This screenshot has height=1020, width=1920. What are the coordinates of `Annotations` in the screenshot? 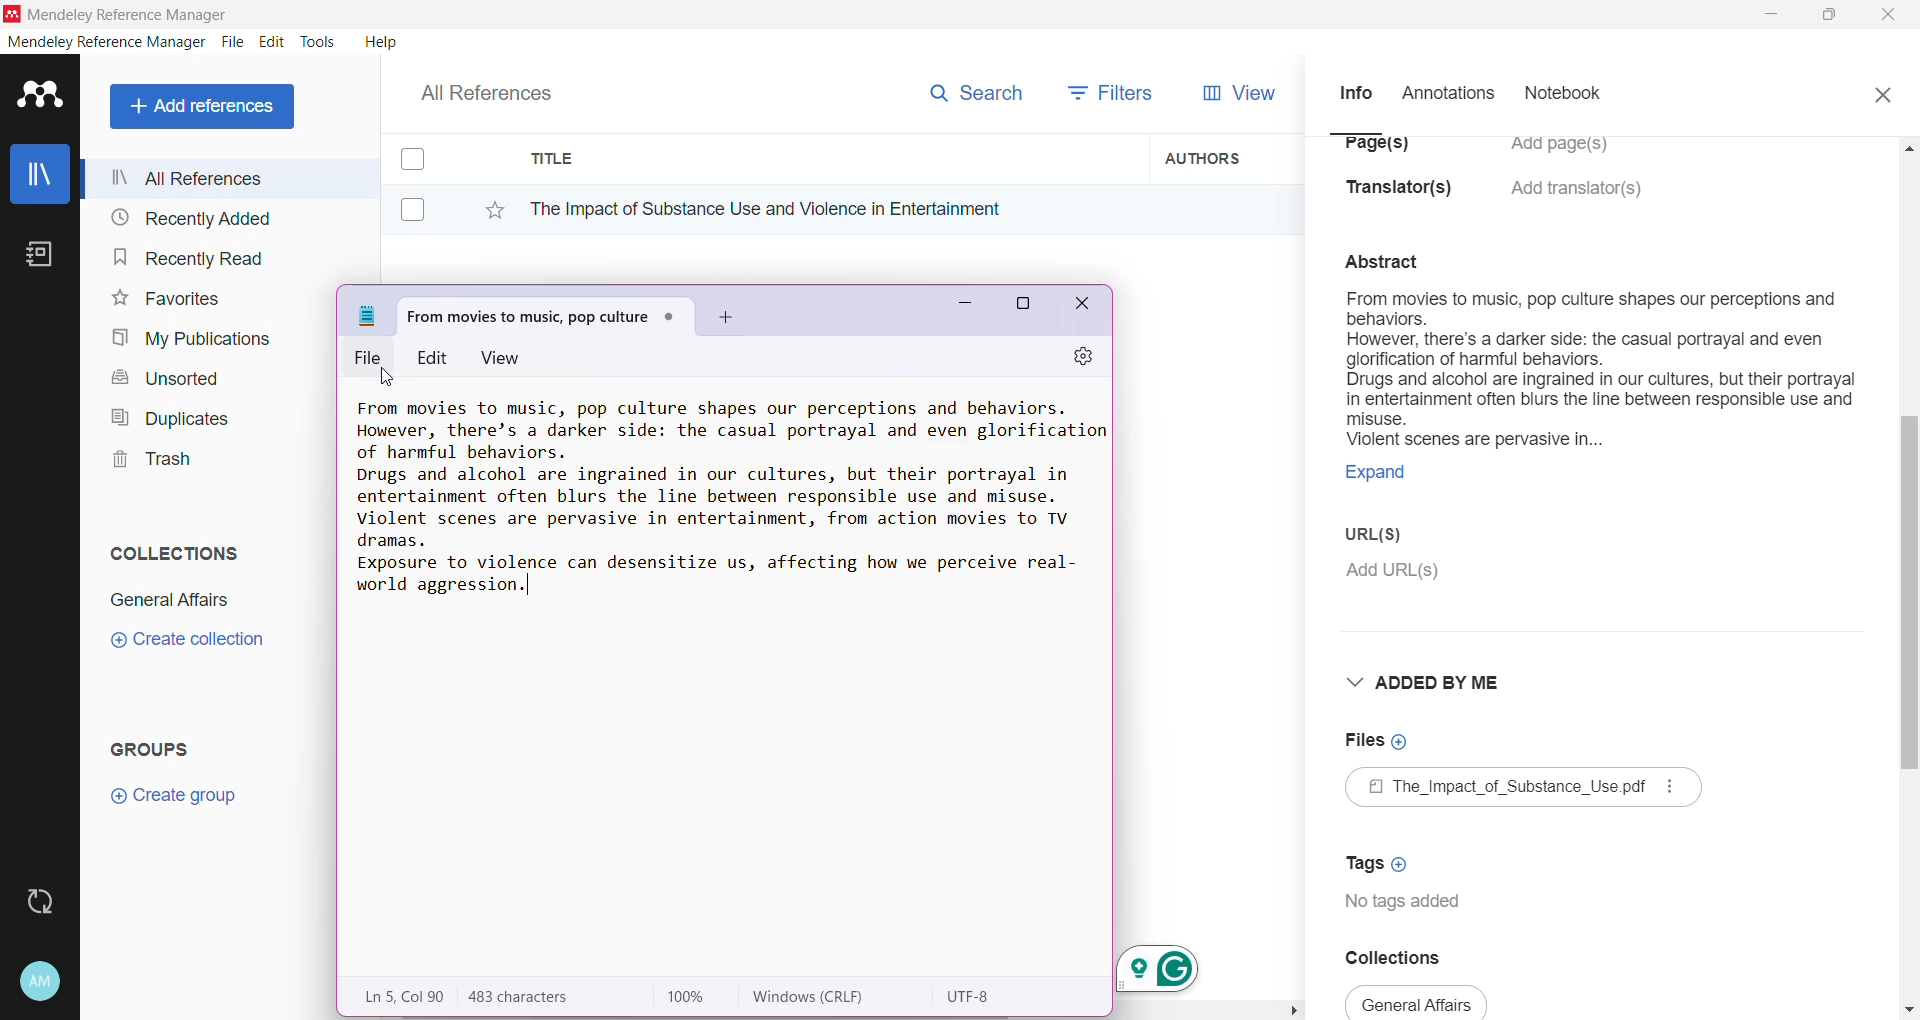 It's located at (1446, 94).